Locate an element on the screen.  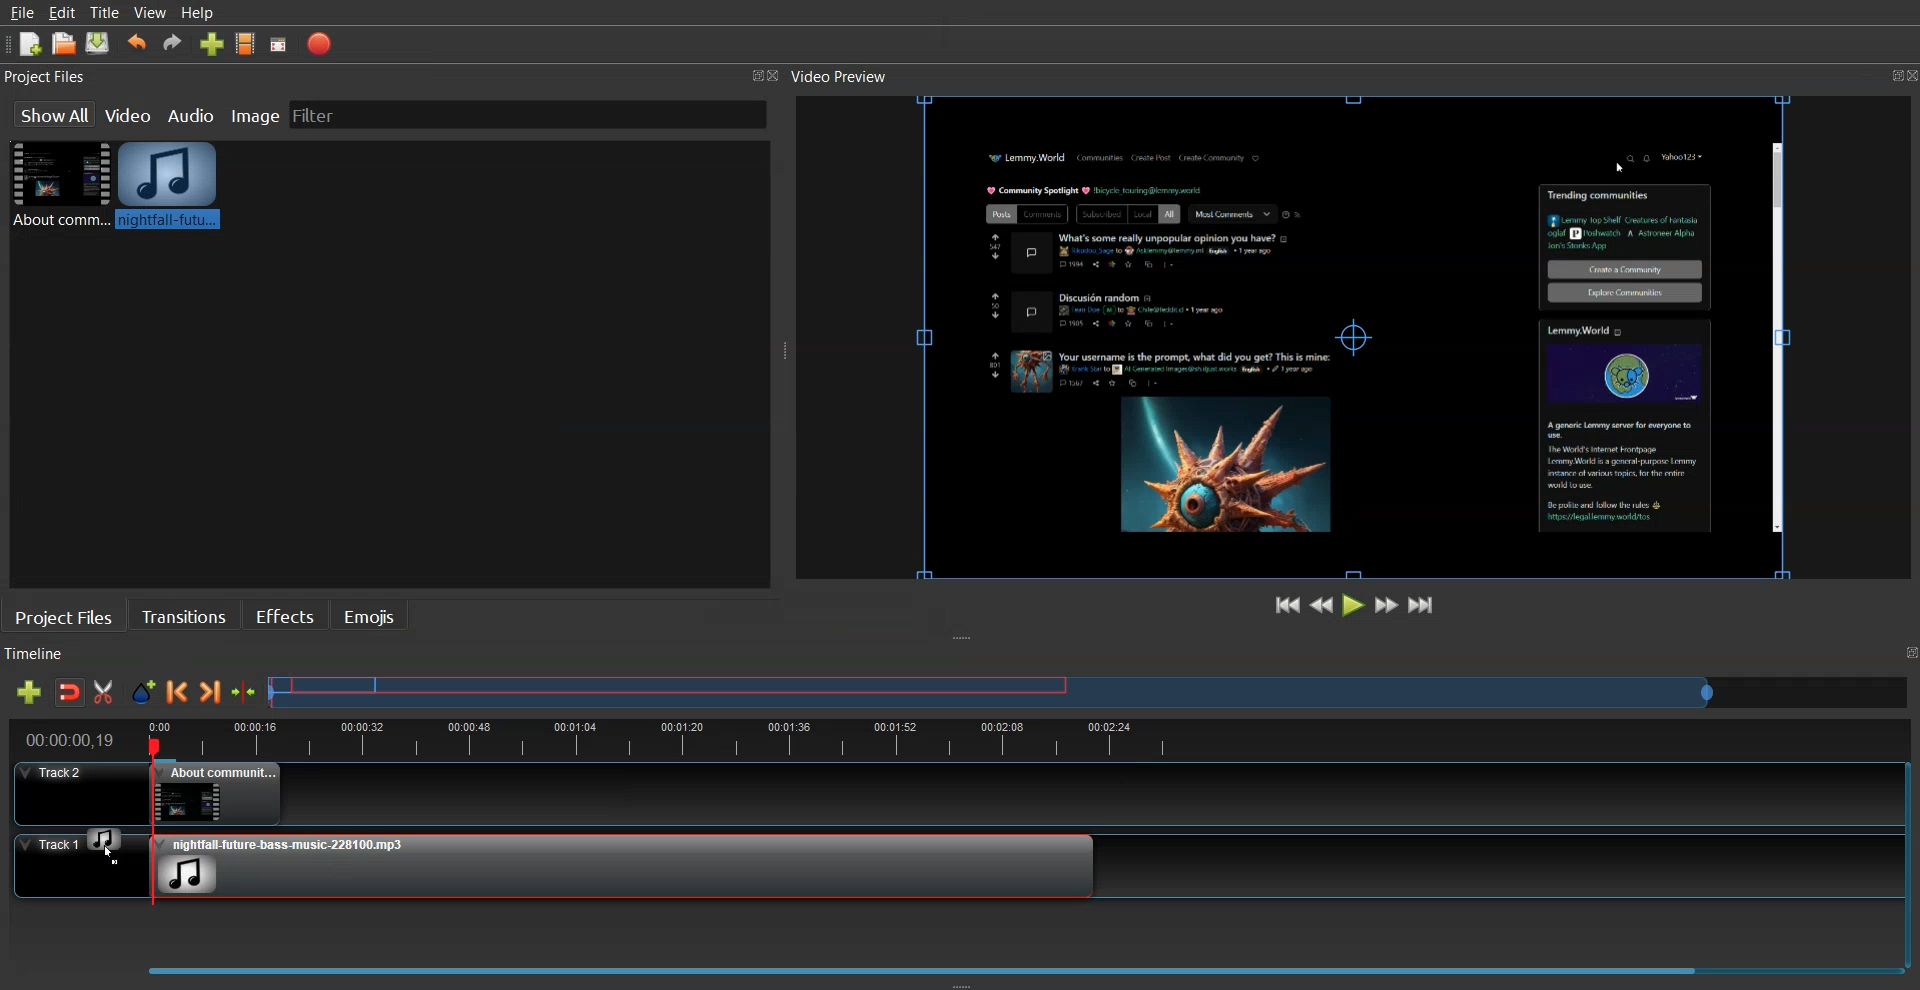
Play is located at coordinates (1355, 604).